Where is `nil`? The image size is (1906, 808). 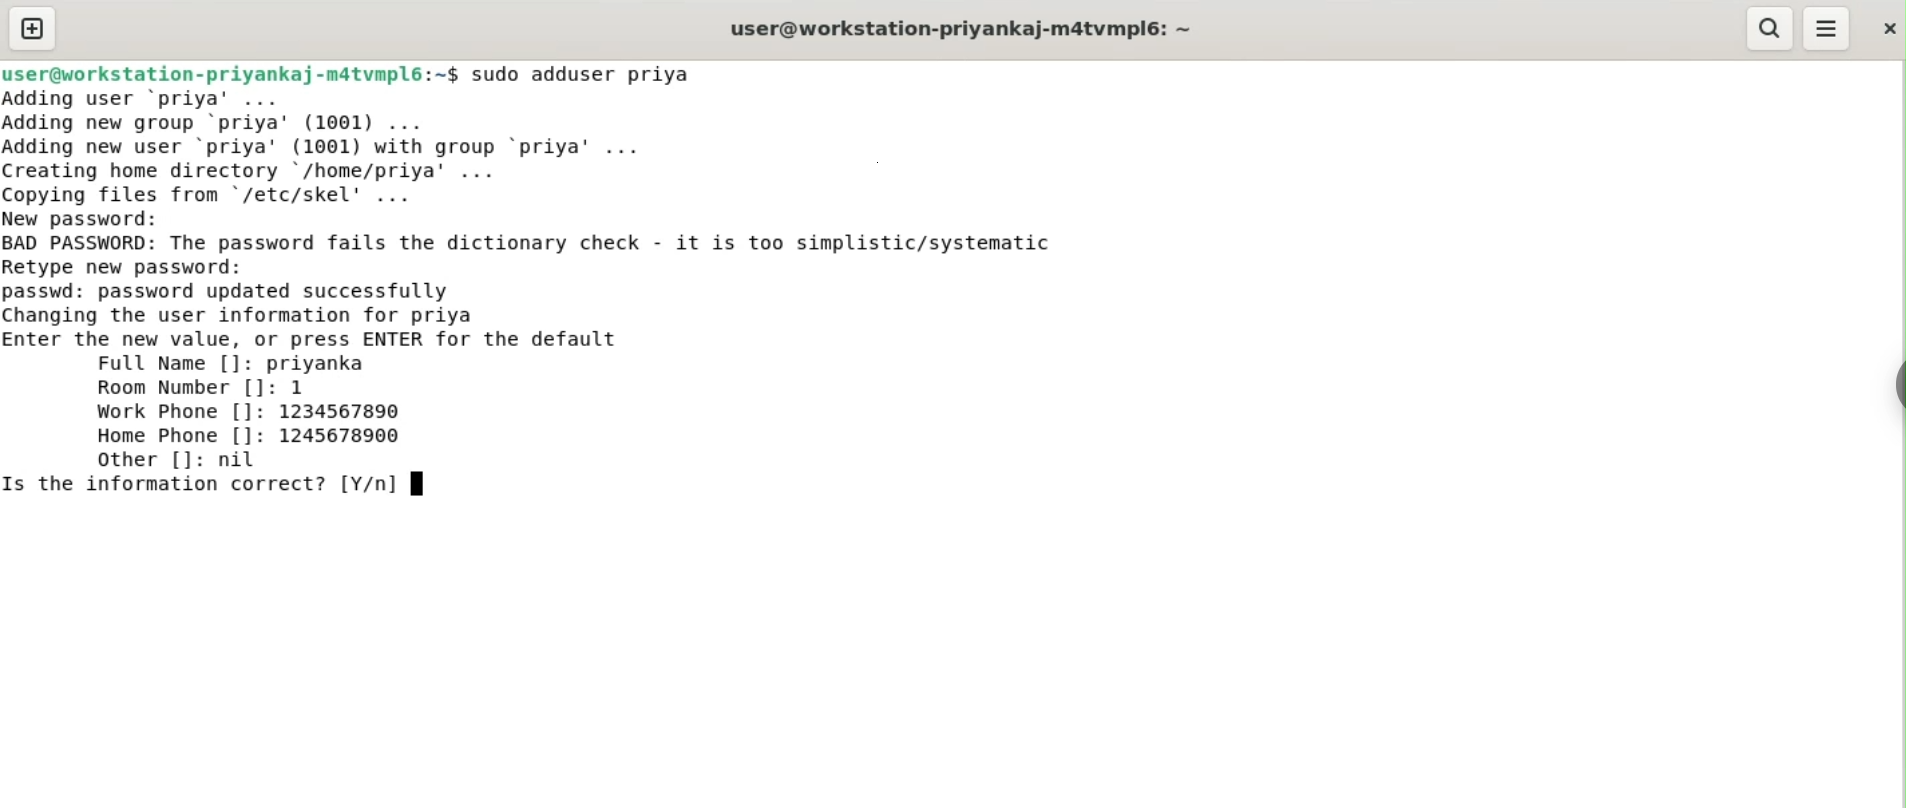 nil is located at coordinates (247, 461).